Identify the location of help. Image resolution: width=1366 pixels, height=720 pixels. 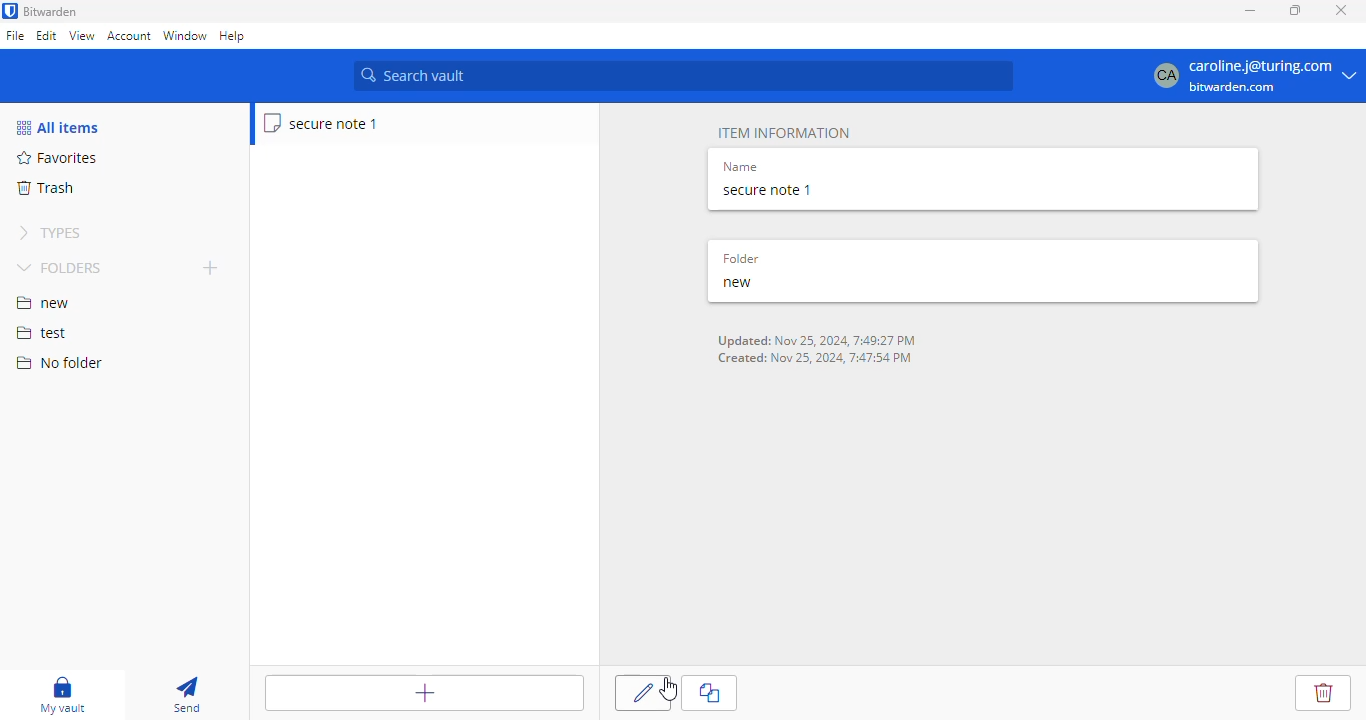
(233, 37).